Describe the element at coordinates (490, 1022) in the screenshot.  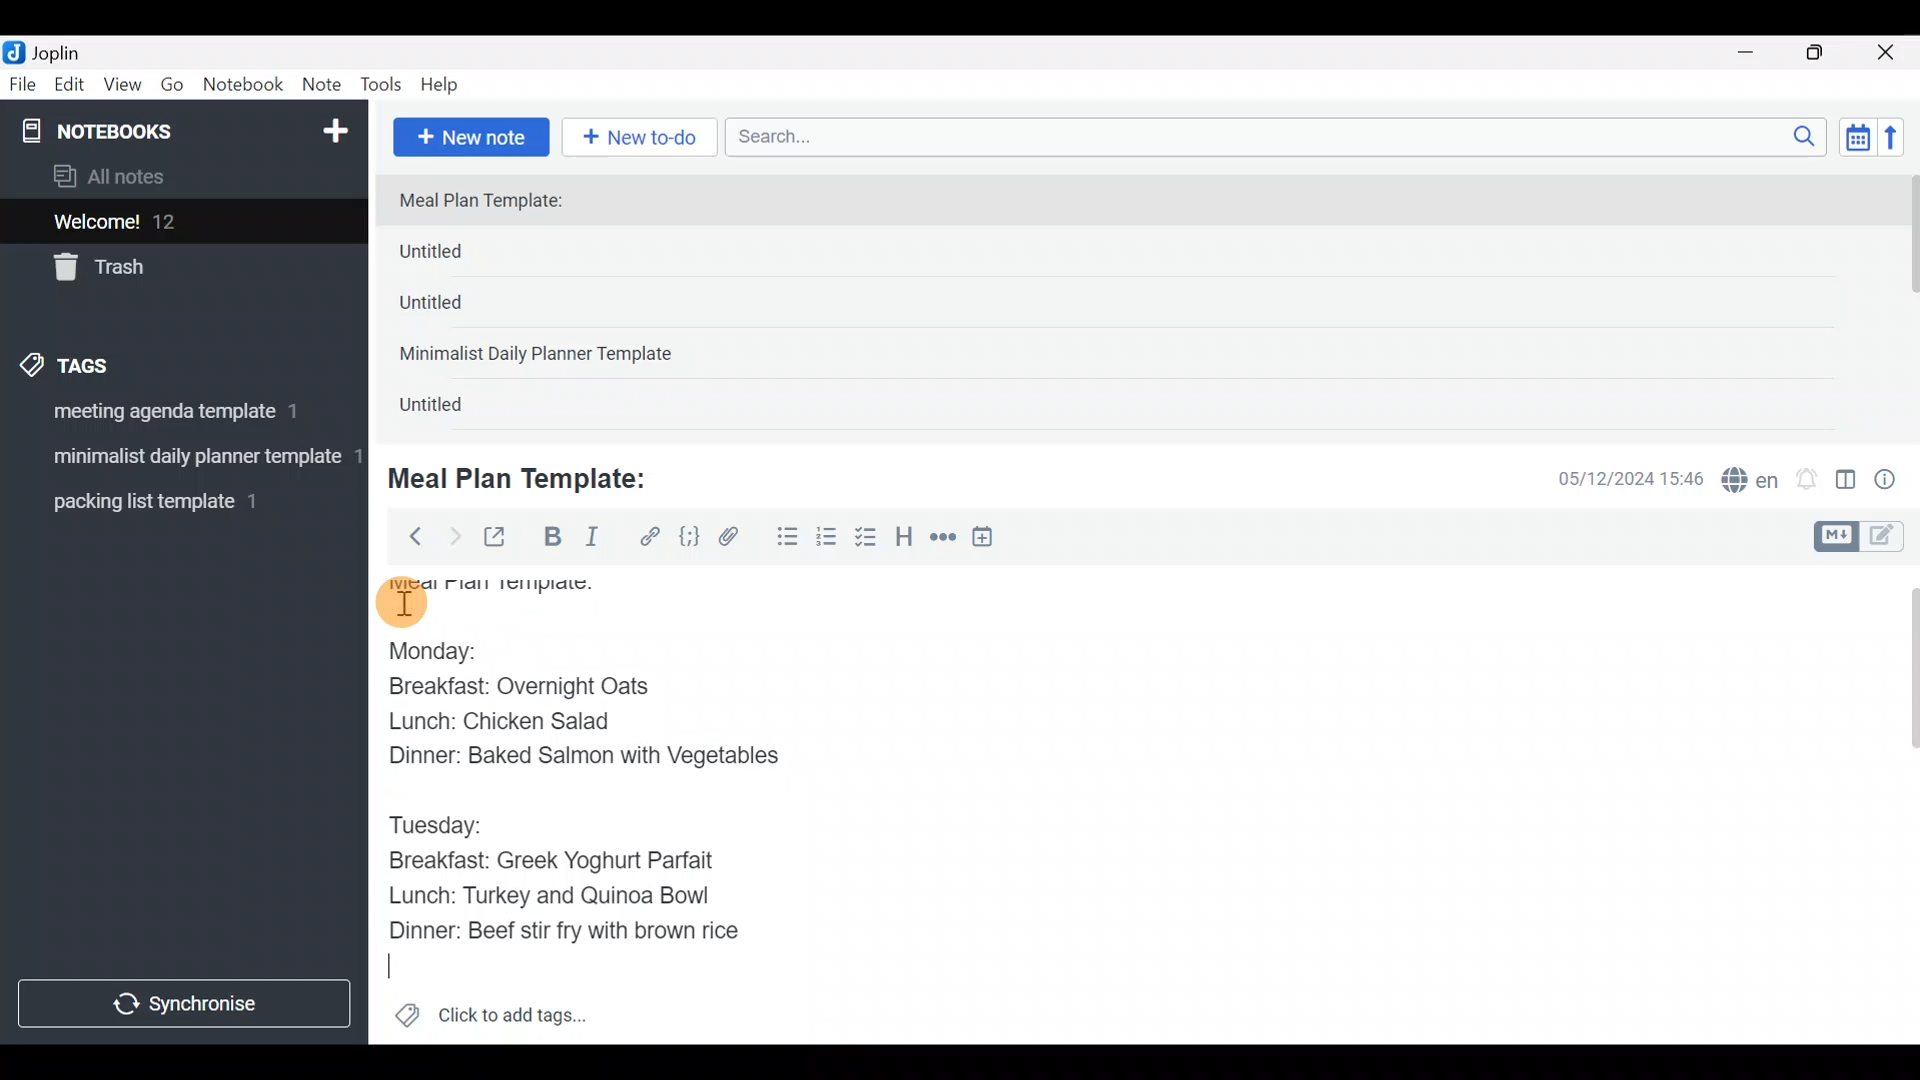
I see `Click to add tags` at that location.